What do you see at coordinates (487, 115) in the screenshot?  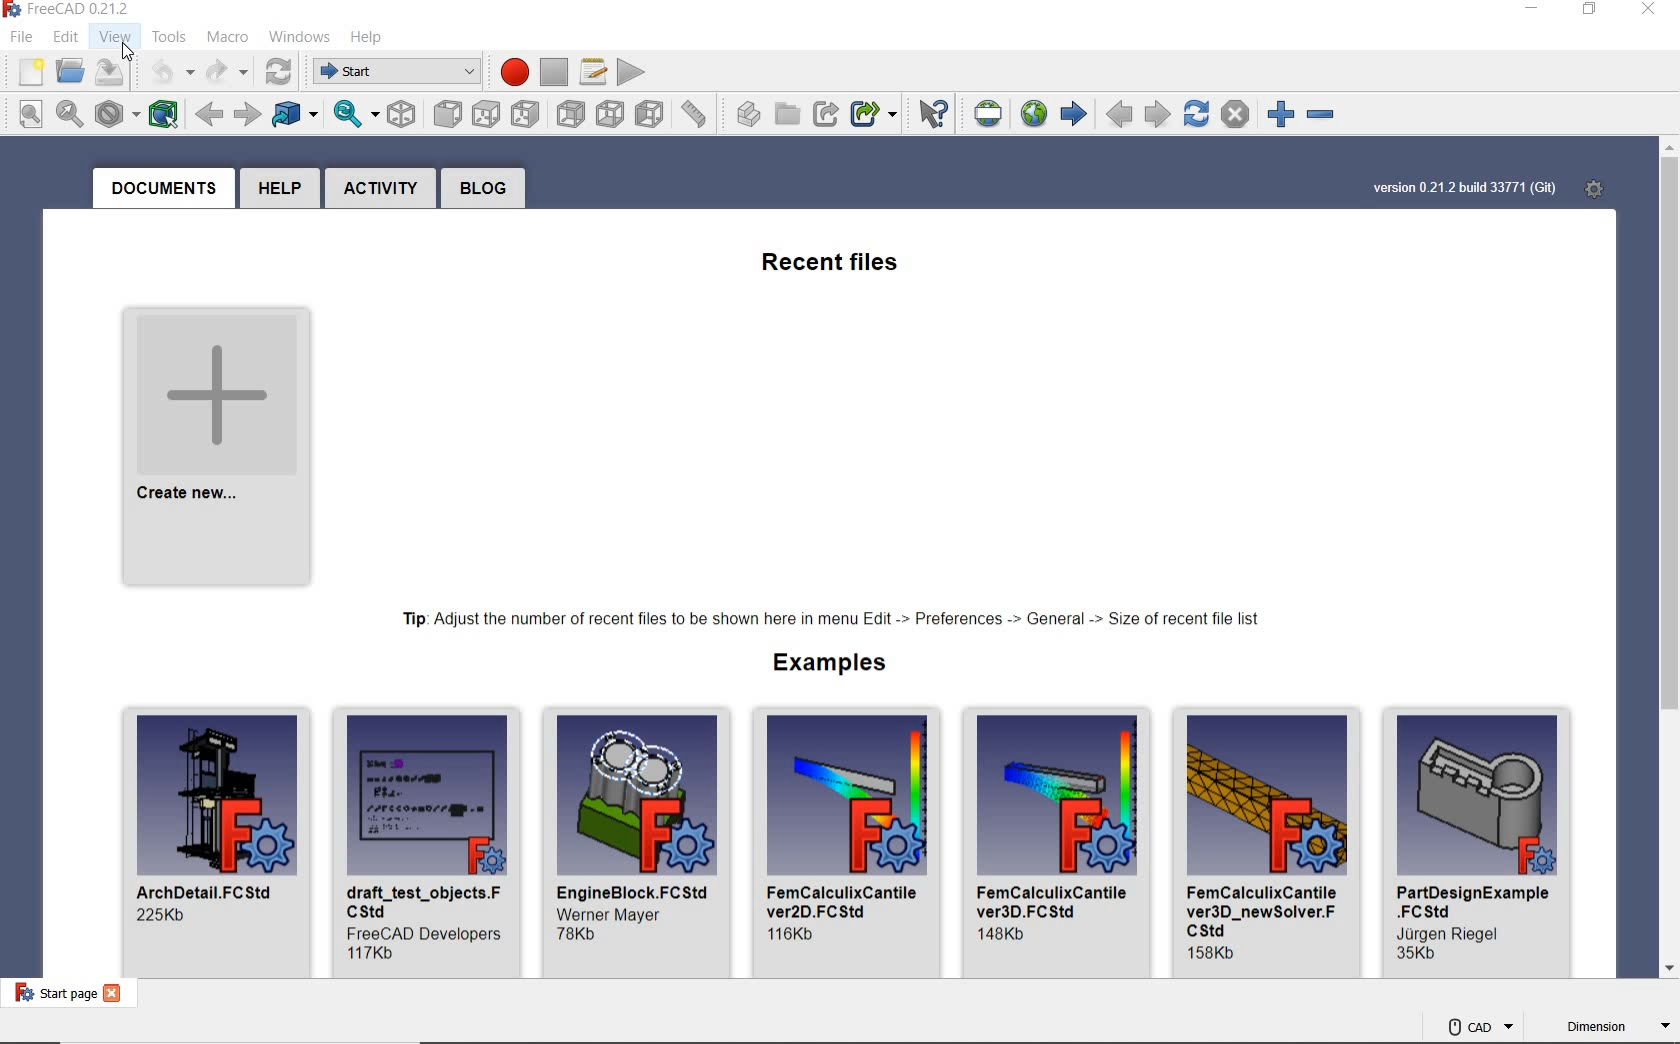 I see `top` at bounding box center [487, 115].